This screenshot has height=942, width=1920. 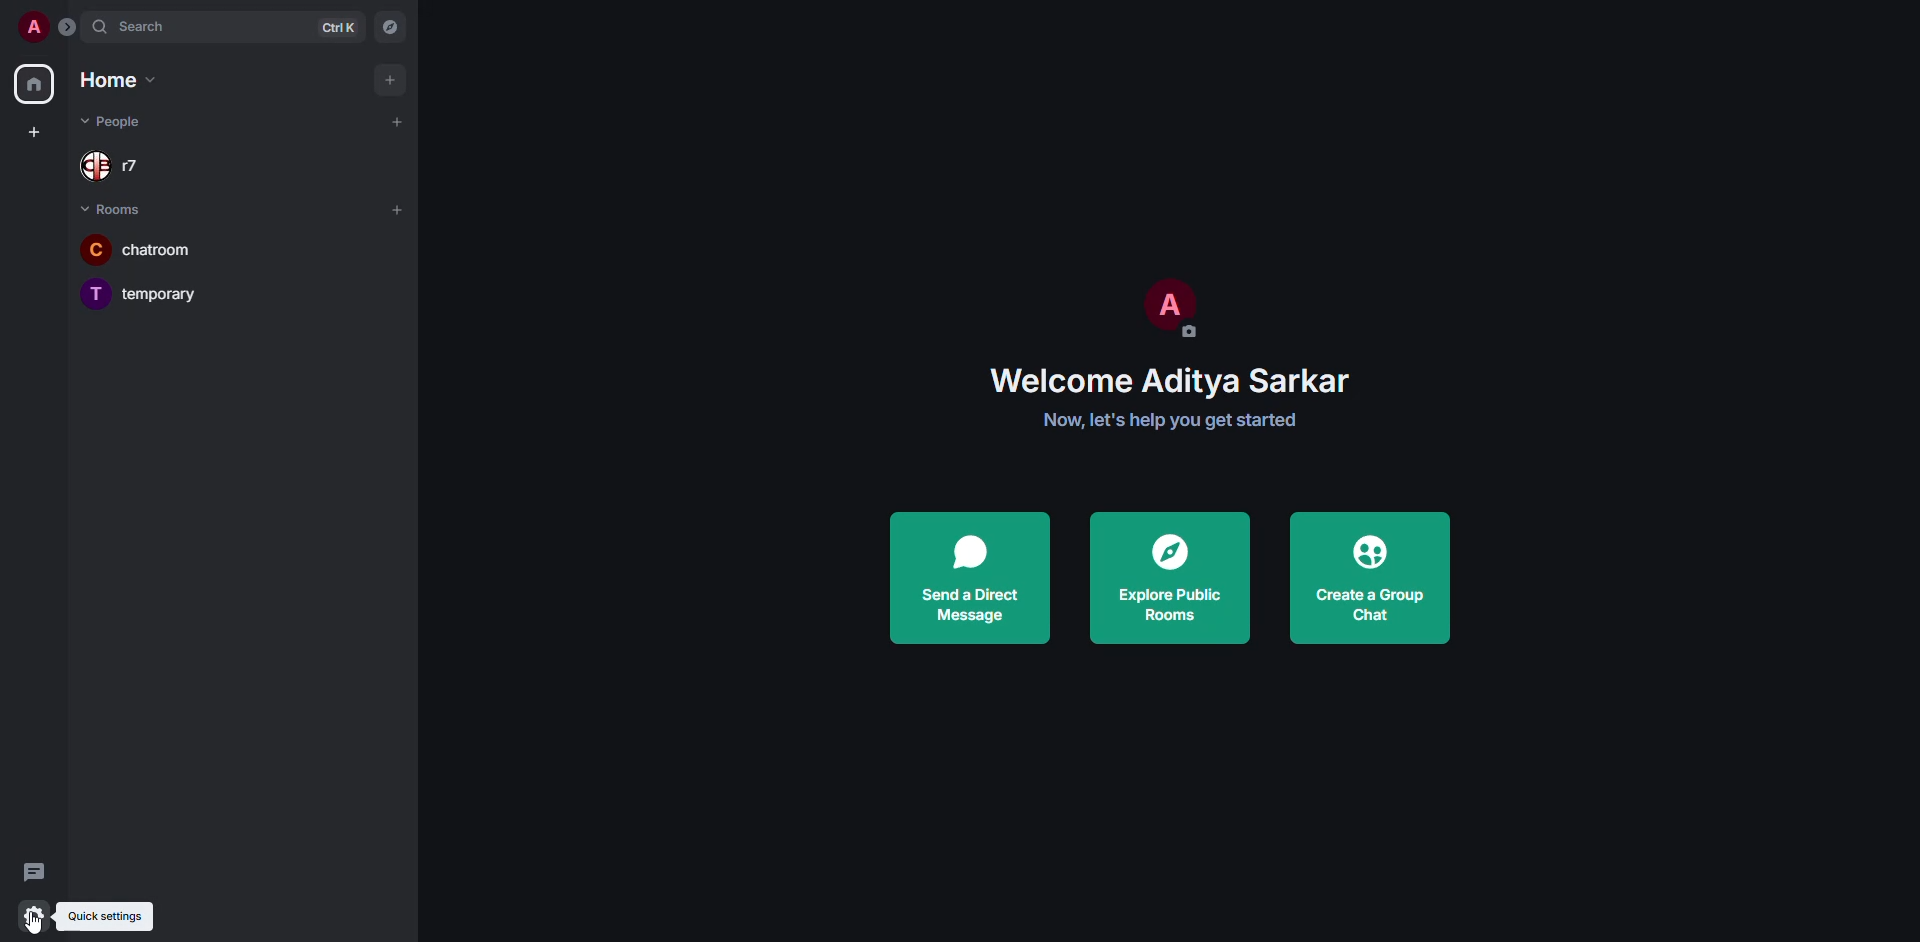 What do you see at coordinates (1377, 577) in the screenshot?
I see `create a group chat` at bounding box center [1377, 577].